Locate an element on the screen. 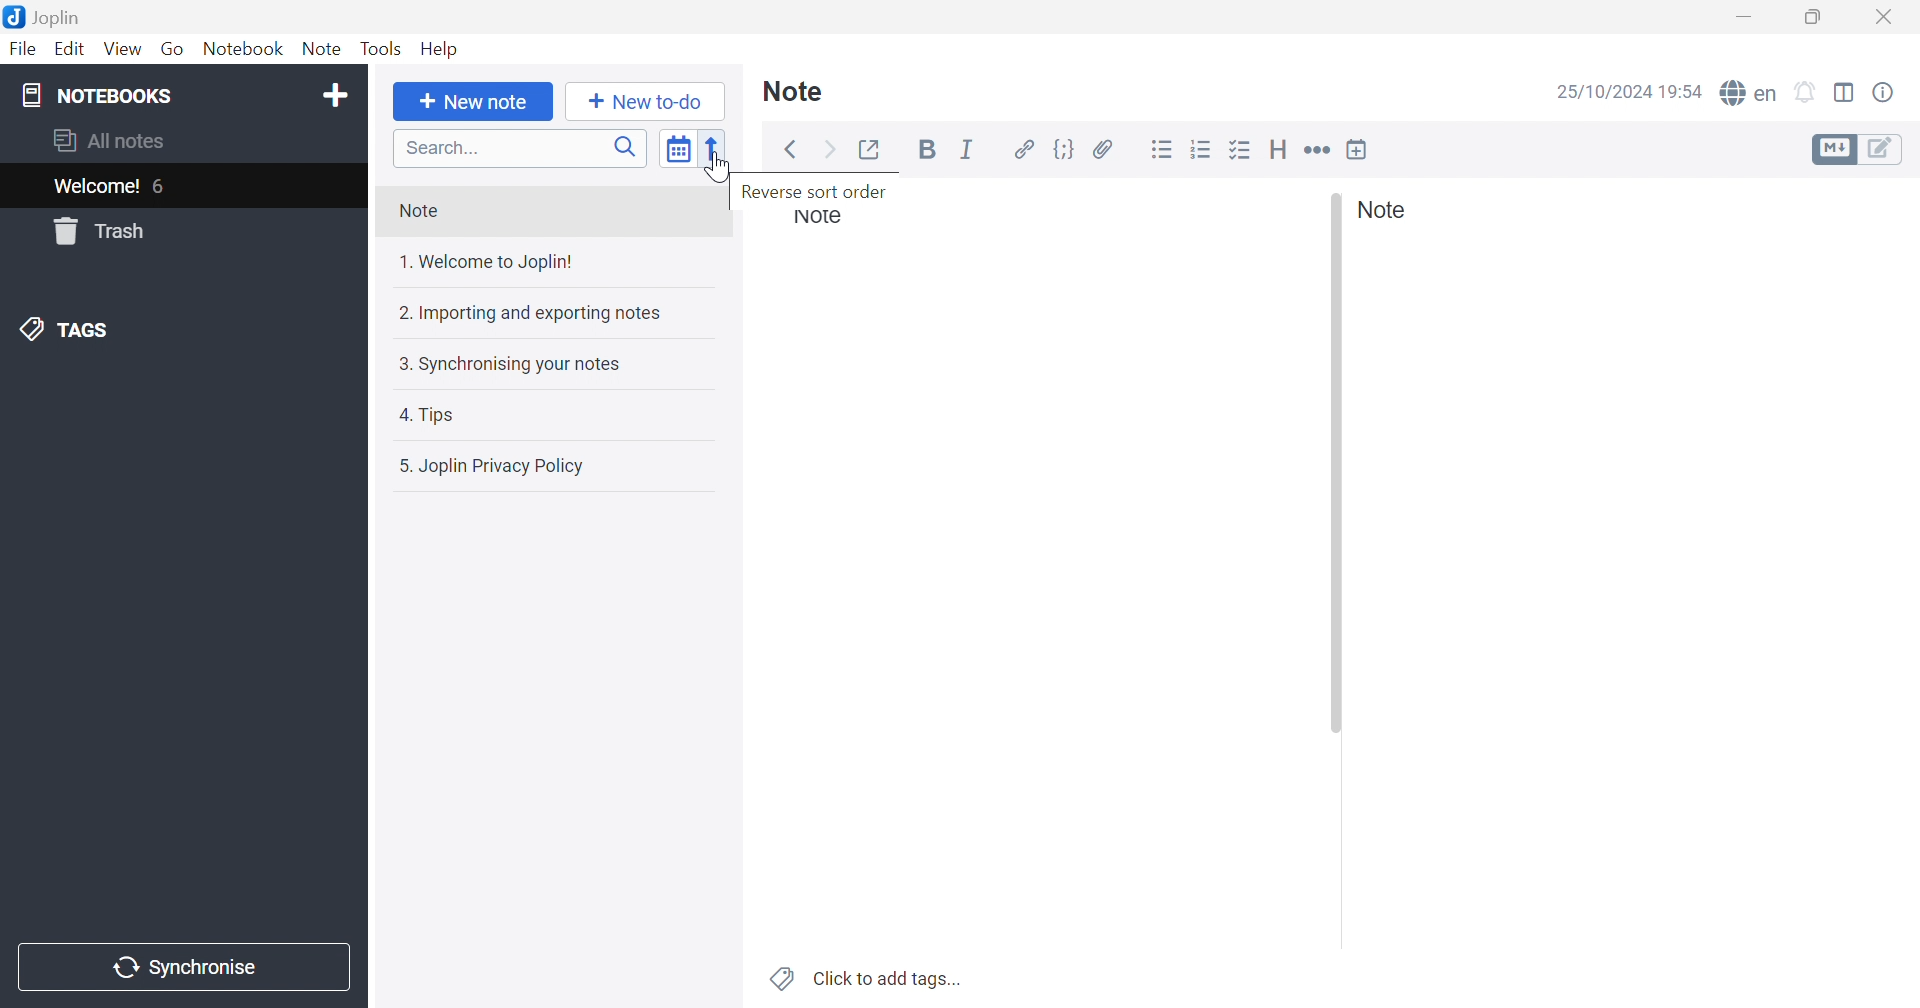 The width and height of the screenshot is (1920, 1008). + New note is located at coordinates (473, 104).